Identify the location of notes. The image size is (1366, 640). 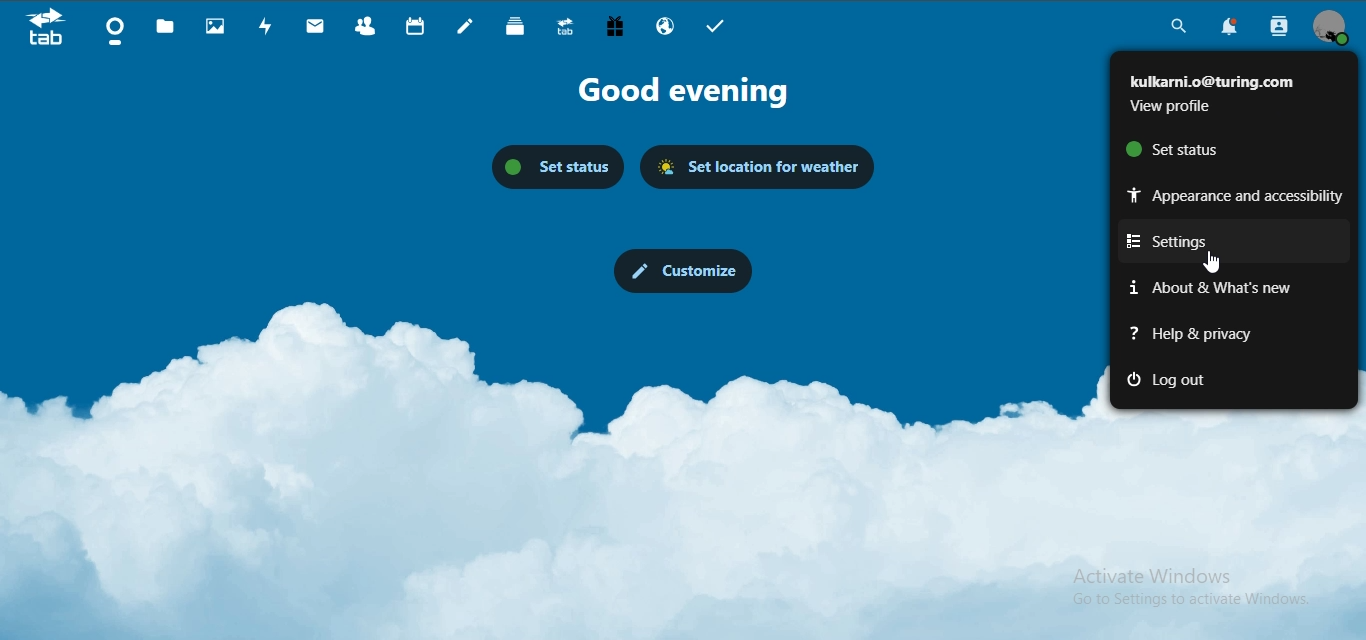
(468, 28).